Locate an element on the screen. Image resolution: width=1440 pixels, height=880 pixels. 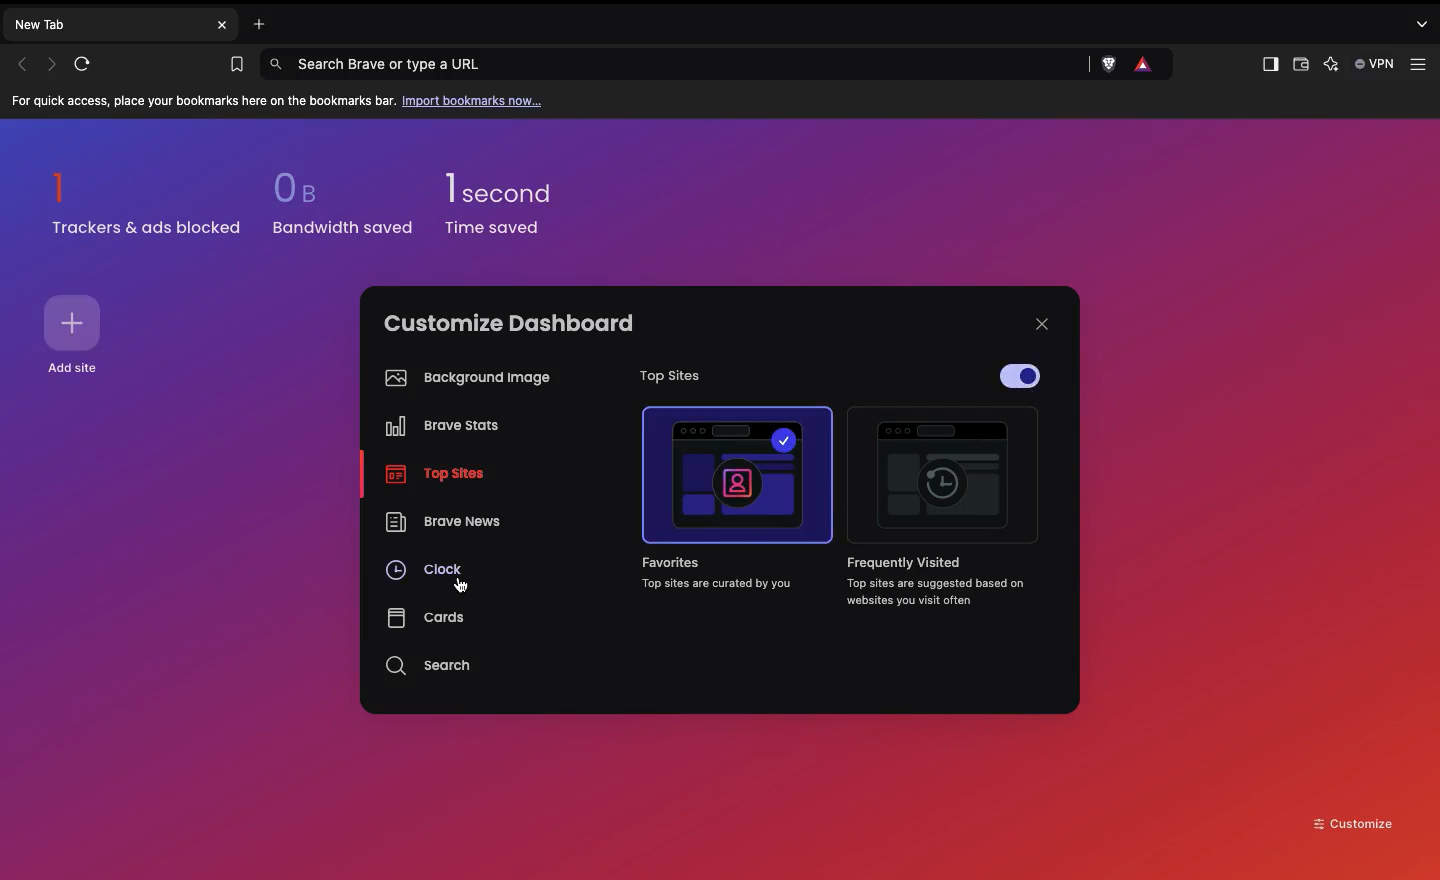
cursor is located at coordinates (459, 586).